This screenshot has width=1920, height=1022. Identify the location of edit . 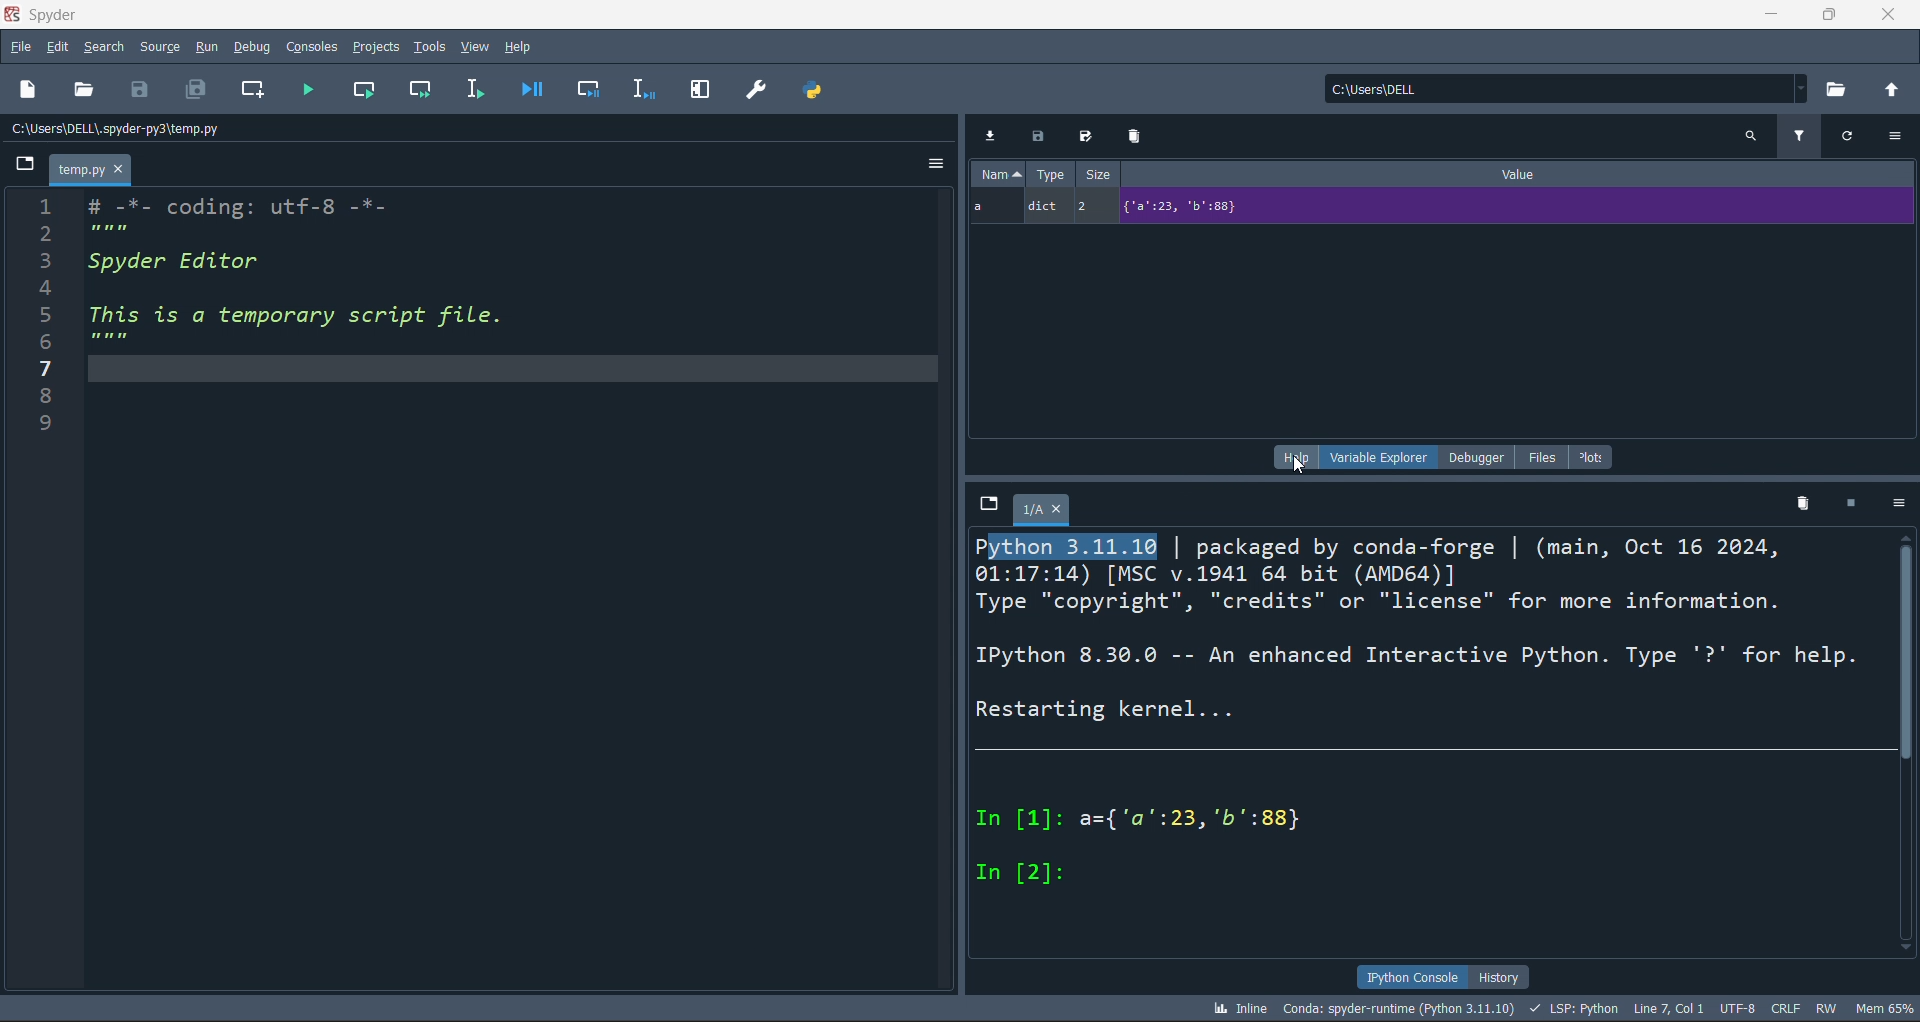
(58, 45).